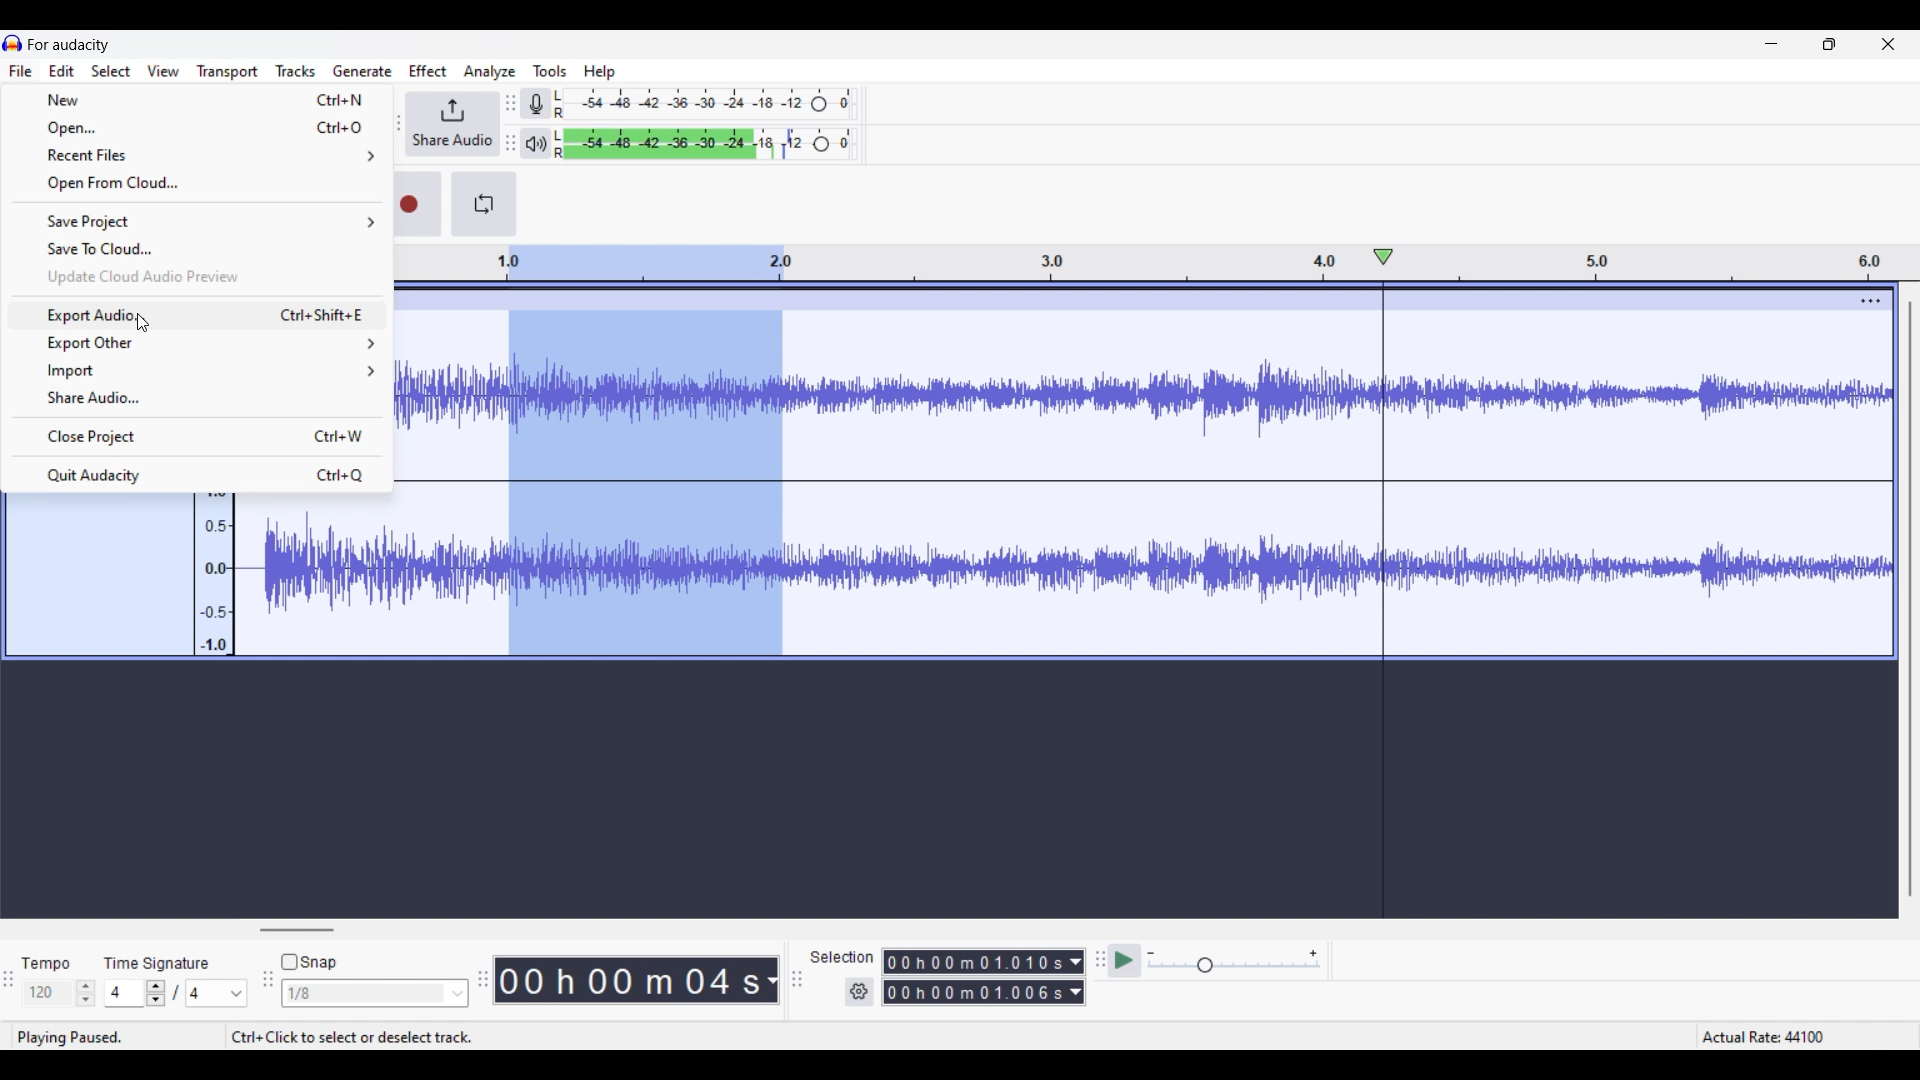 The height and width of the screenshot is (1080, 1920). I want to click on Current track, so click(448, 474).